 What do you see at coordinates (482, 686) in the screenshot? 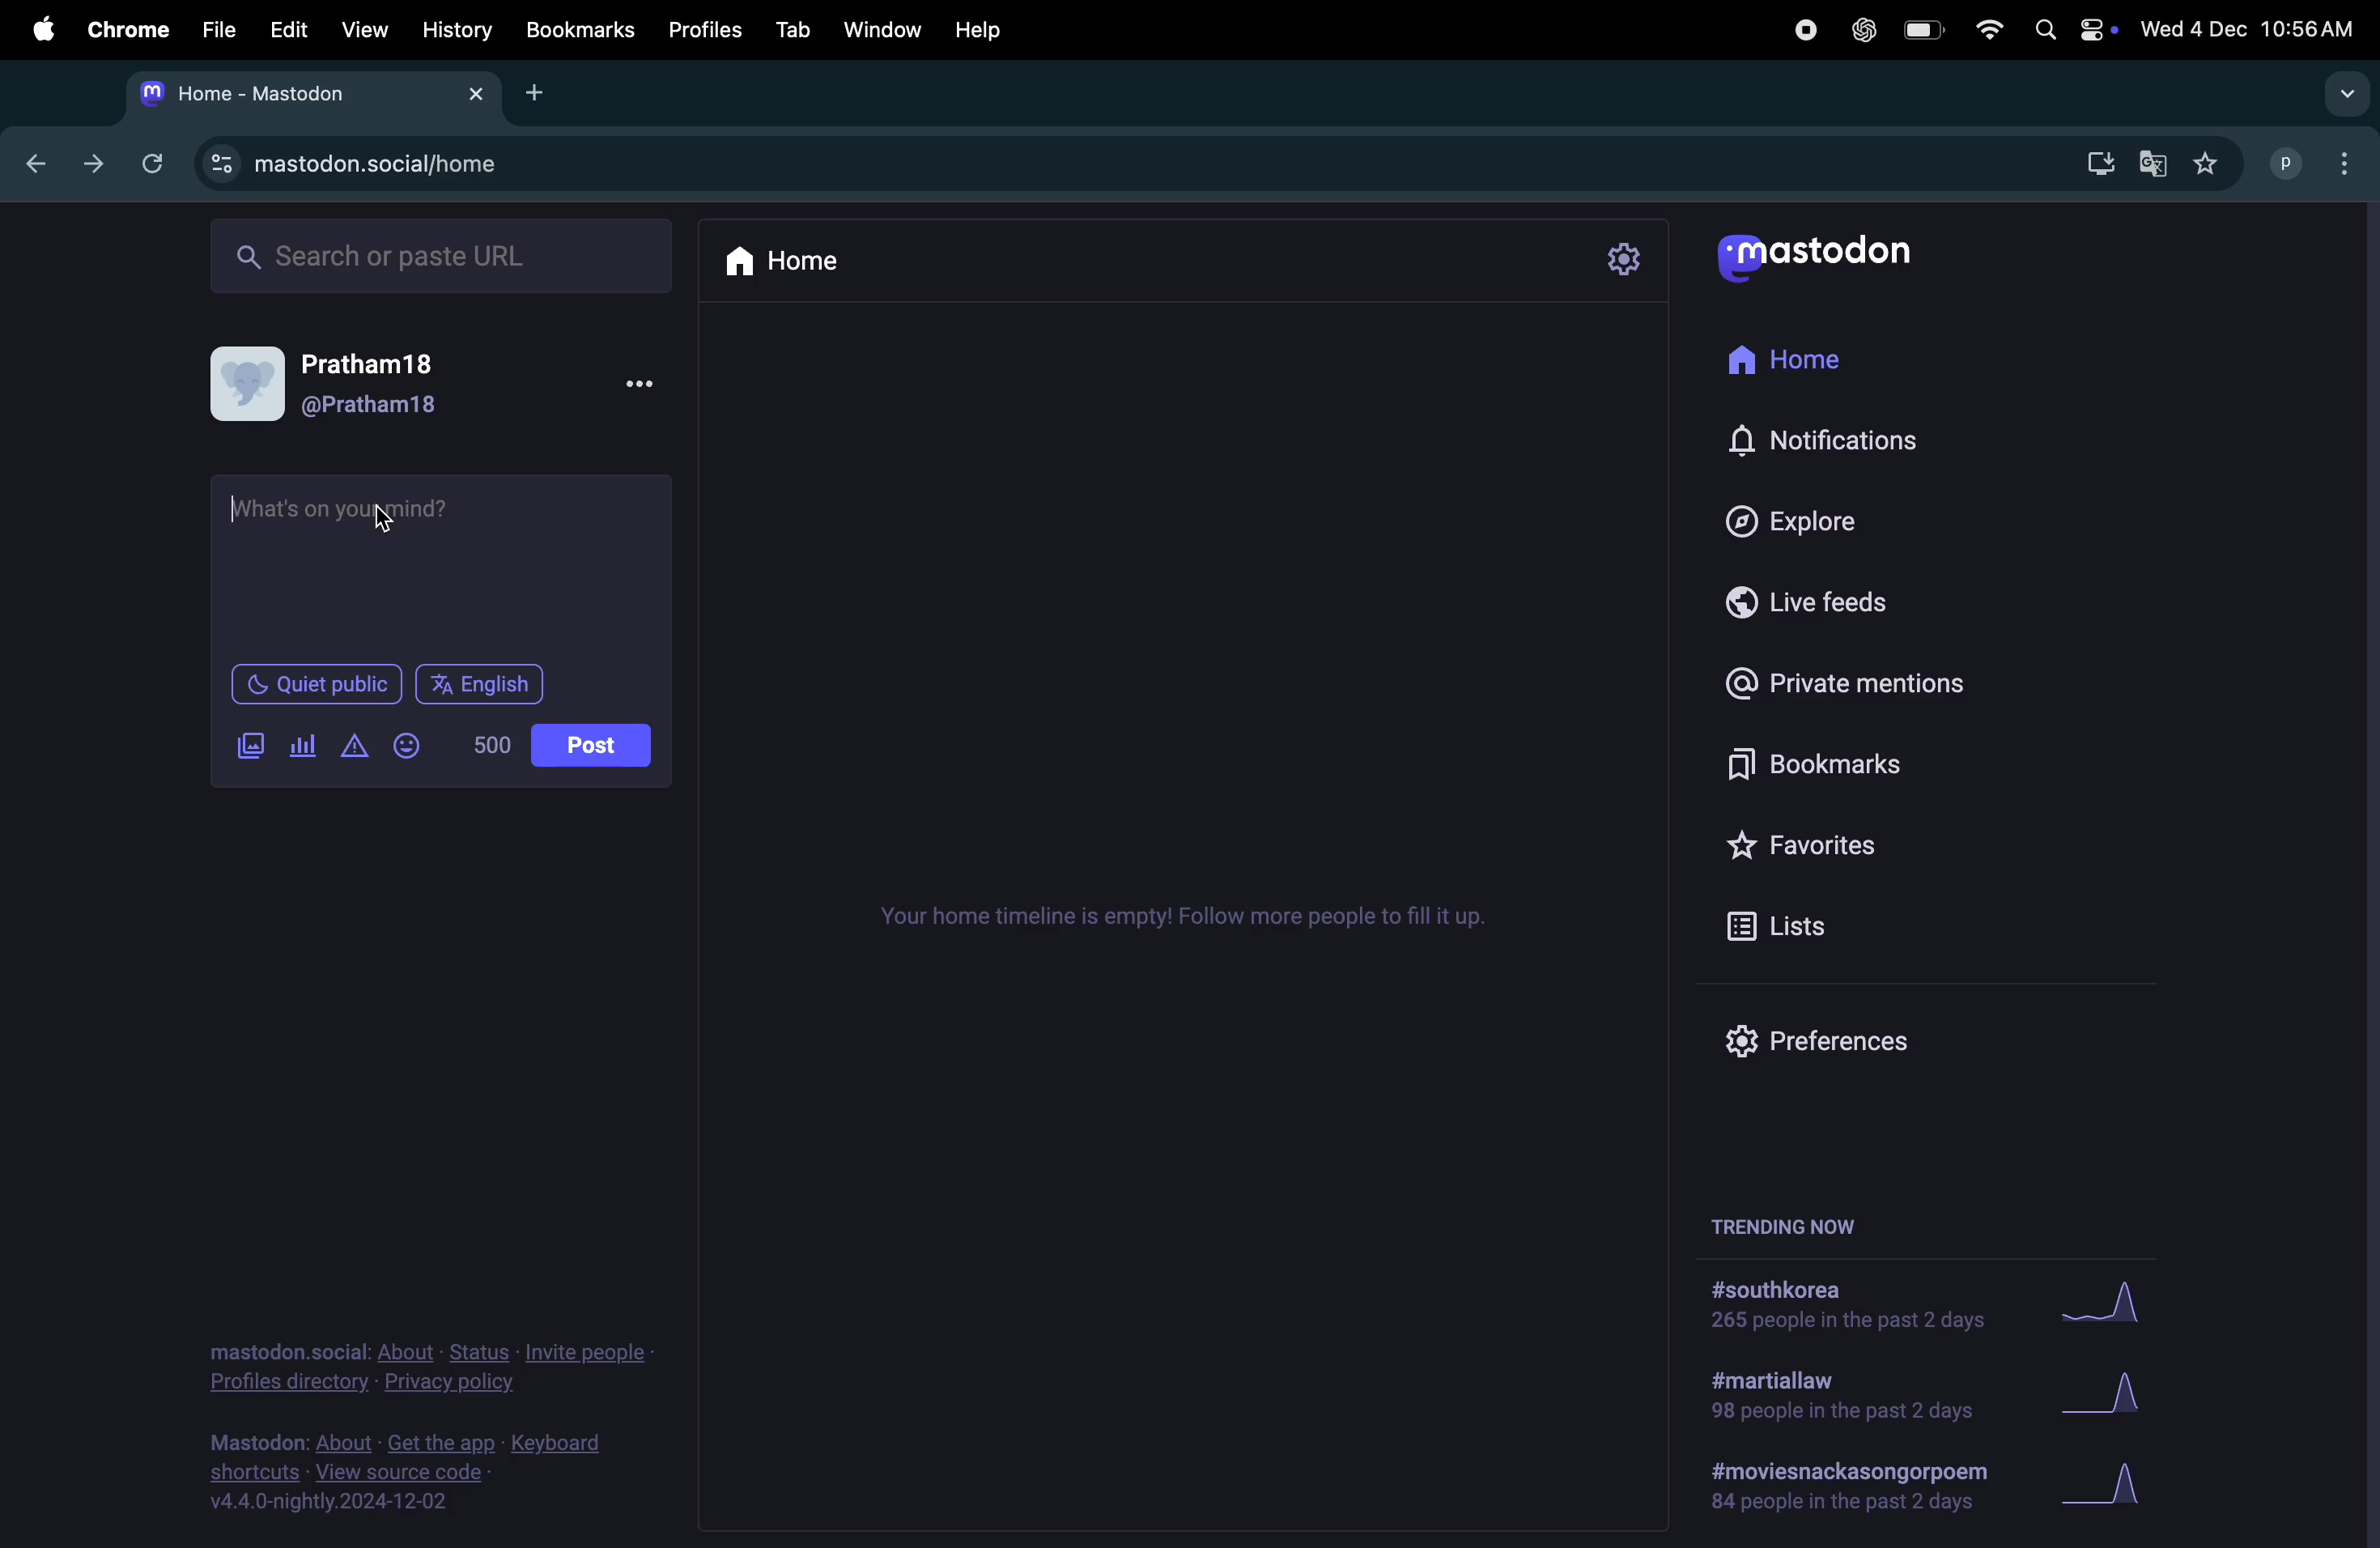
I see `English` at bounding box center [482, 686].